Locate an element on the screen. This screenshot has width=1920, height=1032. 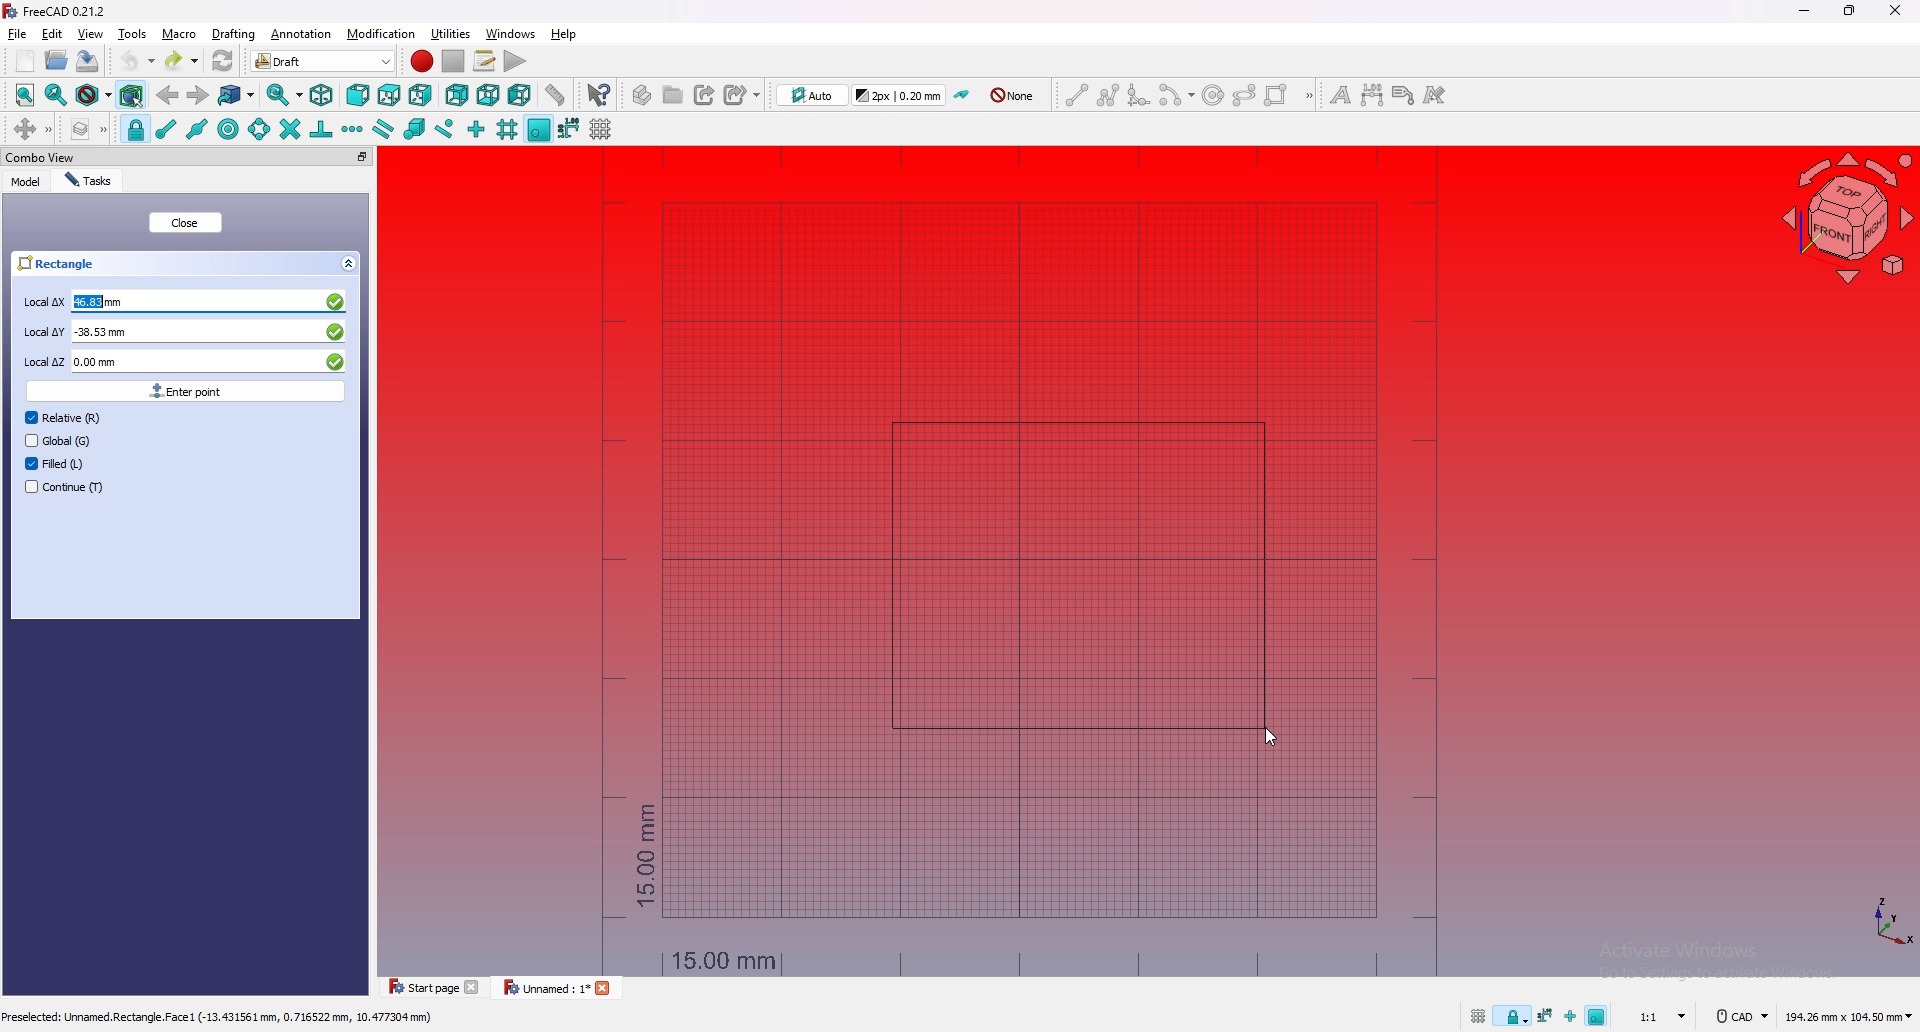
snap intersection is located at coordinates (288, 129).